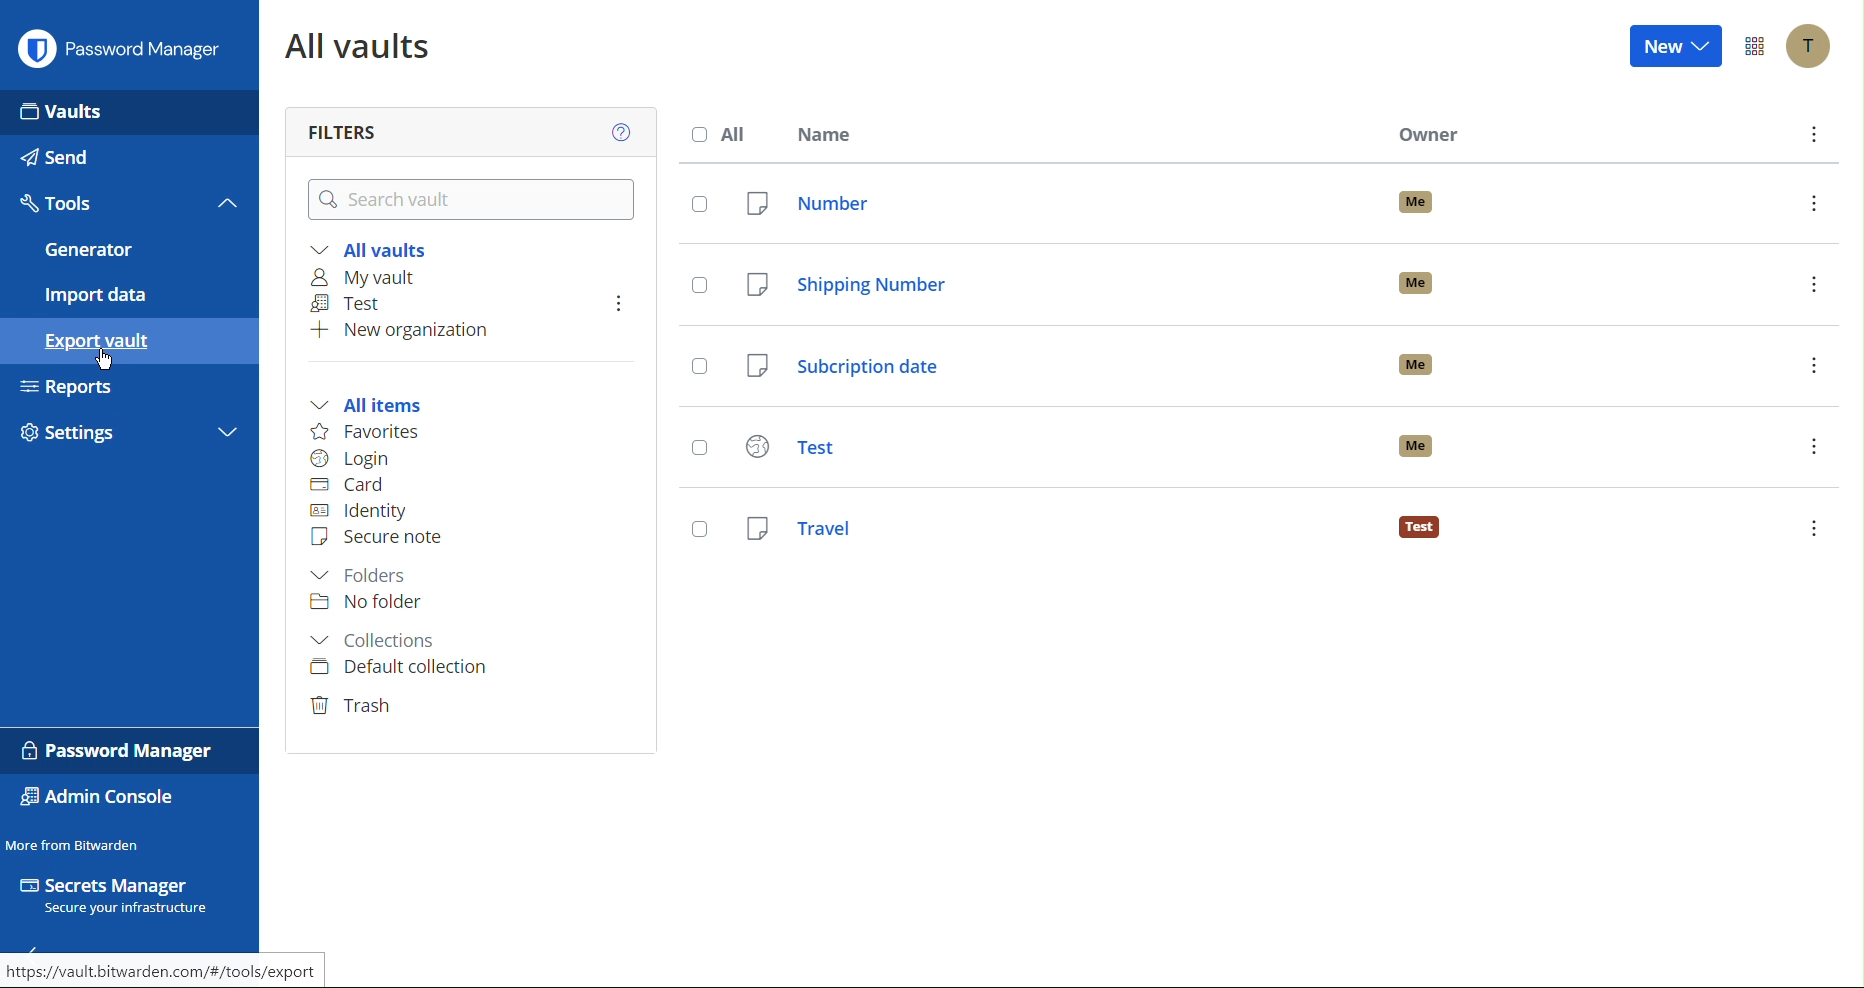 The width and height of the screenshot is (1864, 988). I want to click on Card, so click(350, 486).